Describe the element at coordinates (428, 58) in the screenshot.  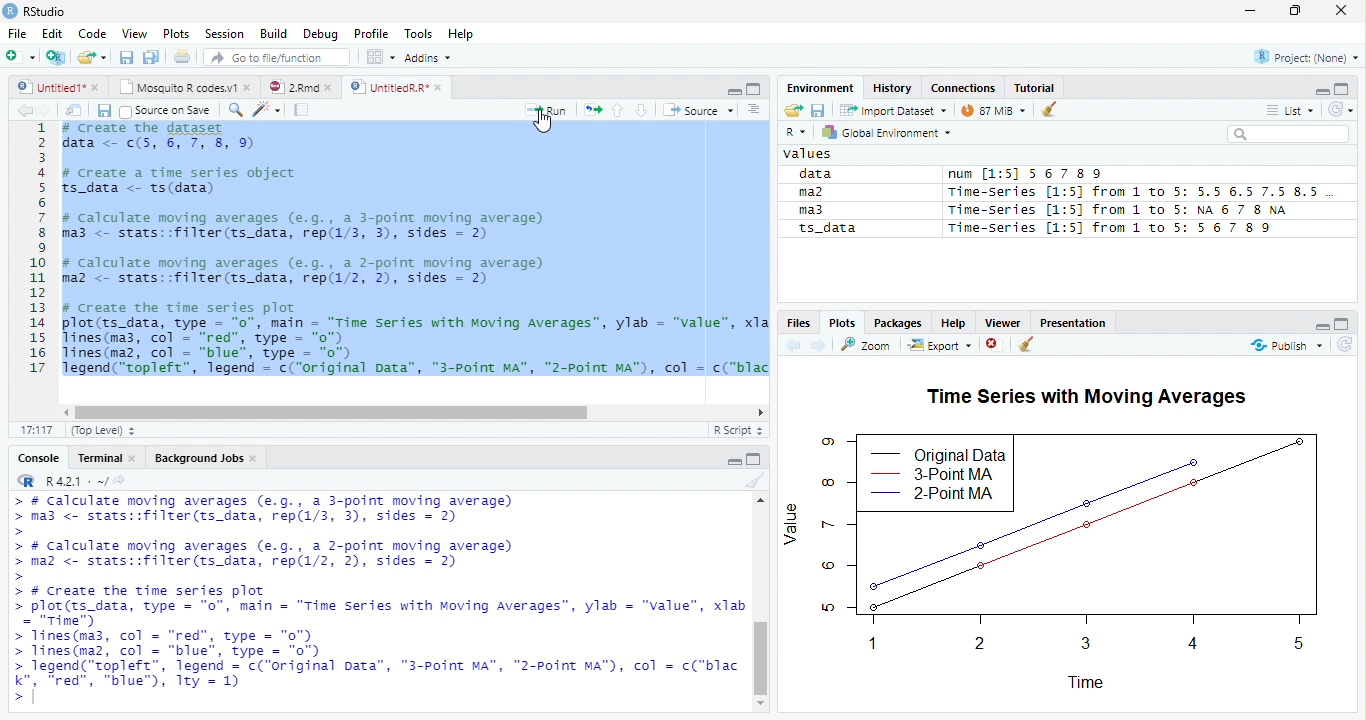
I see `Addins` at that location.